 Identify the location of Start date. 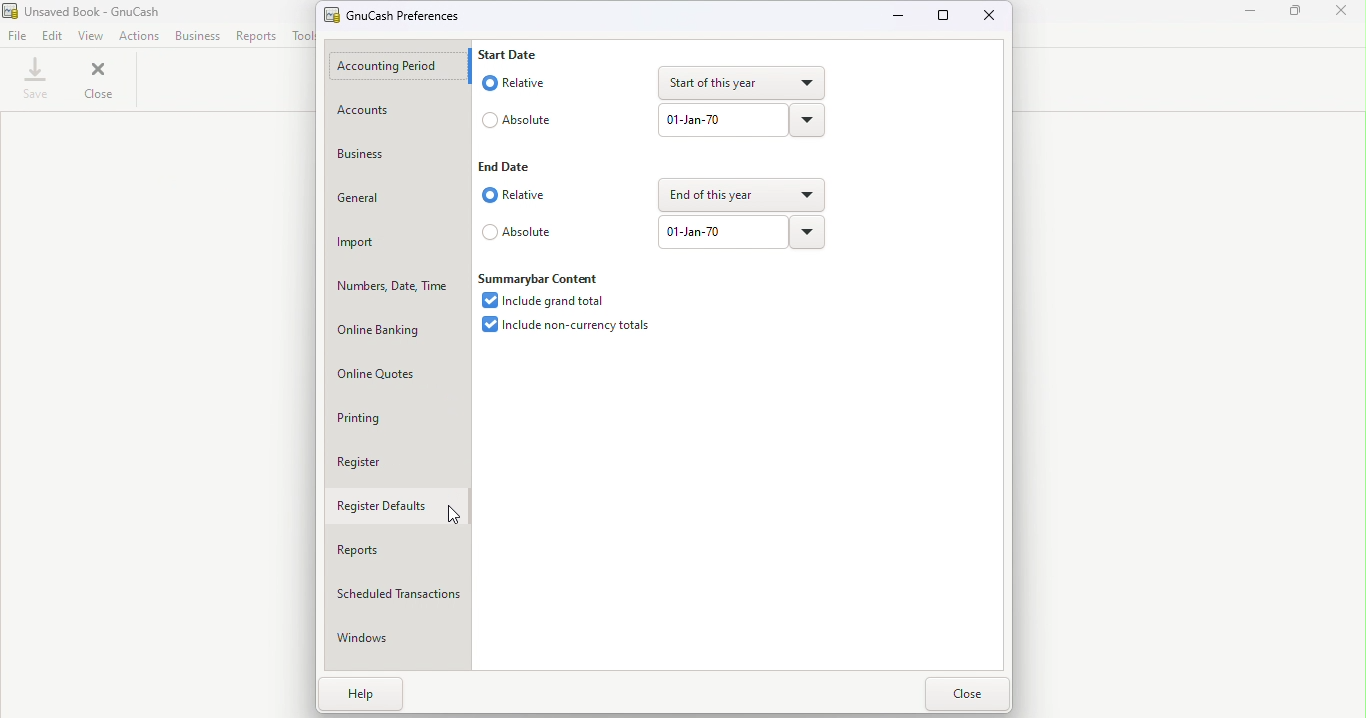
(521, 53).